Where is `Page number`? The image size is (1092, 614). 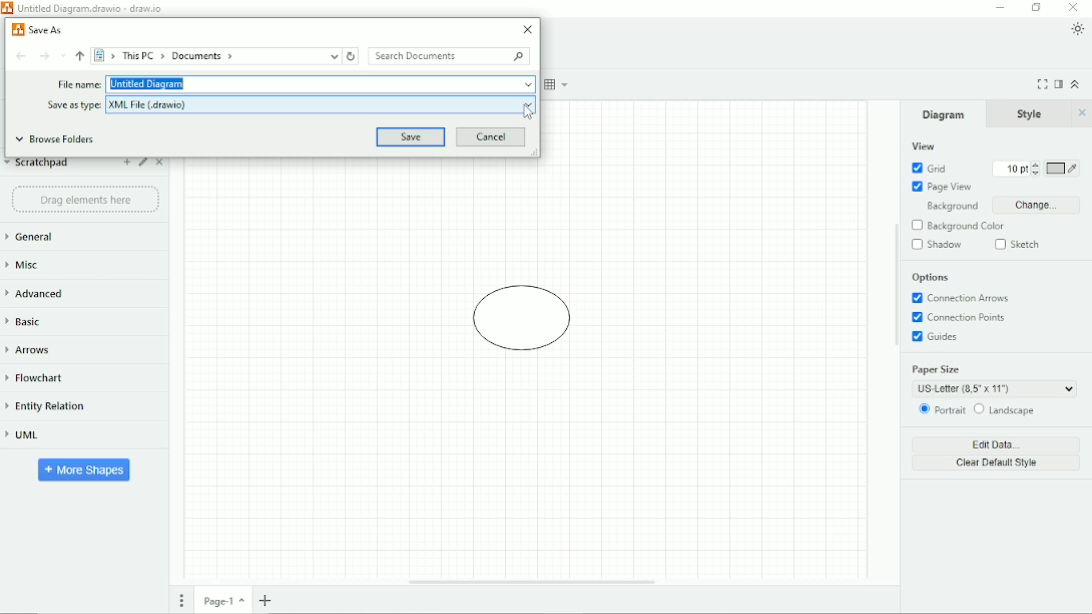 Page number is located at coordinates (224, 603).